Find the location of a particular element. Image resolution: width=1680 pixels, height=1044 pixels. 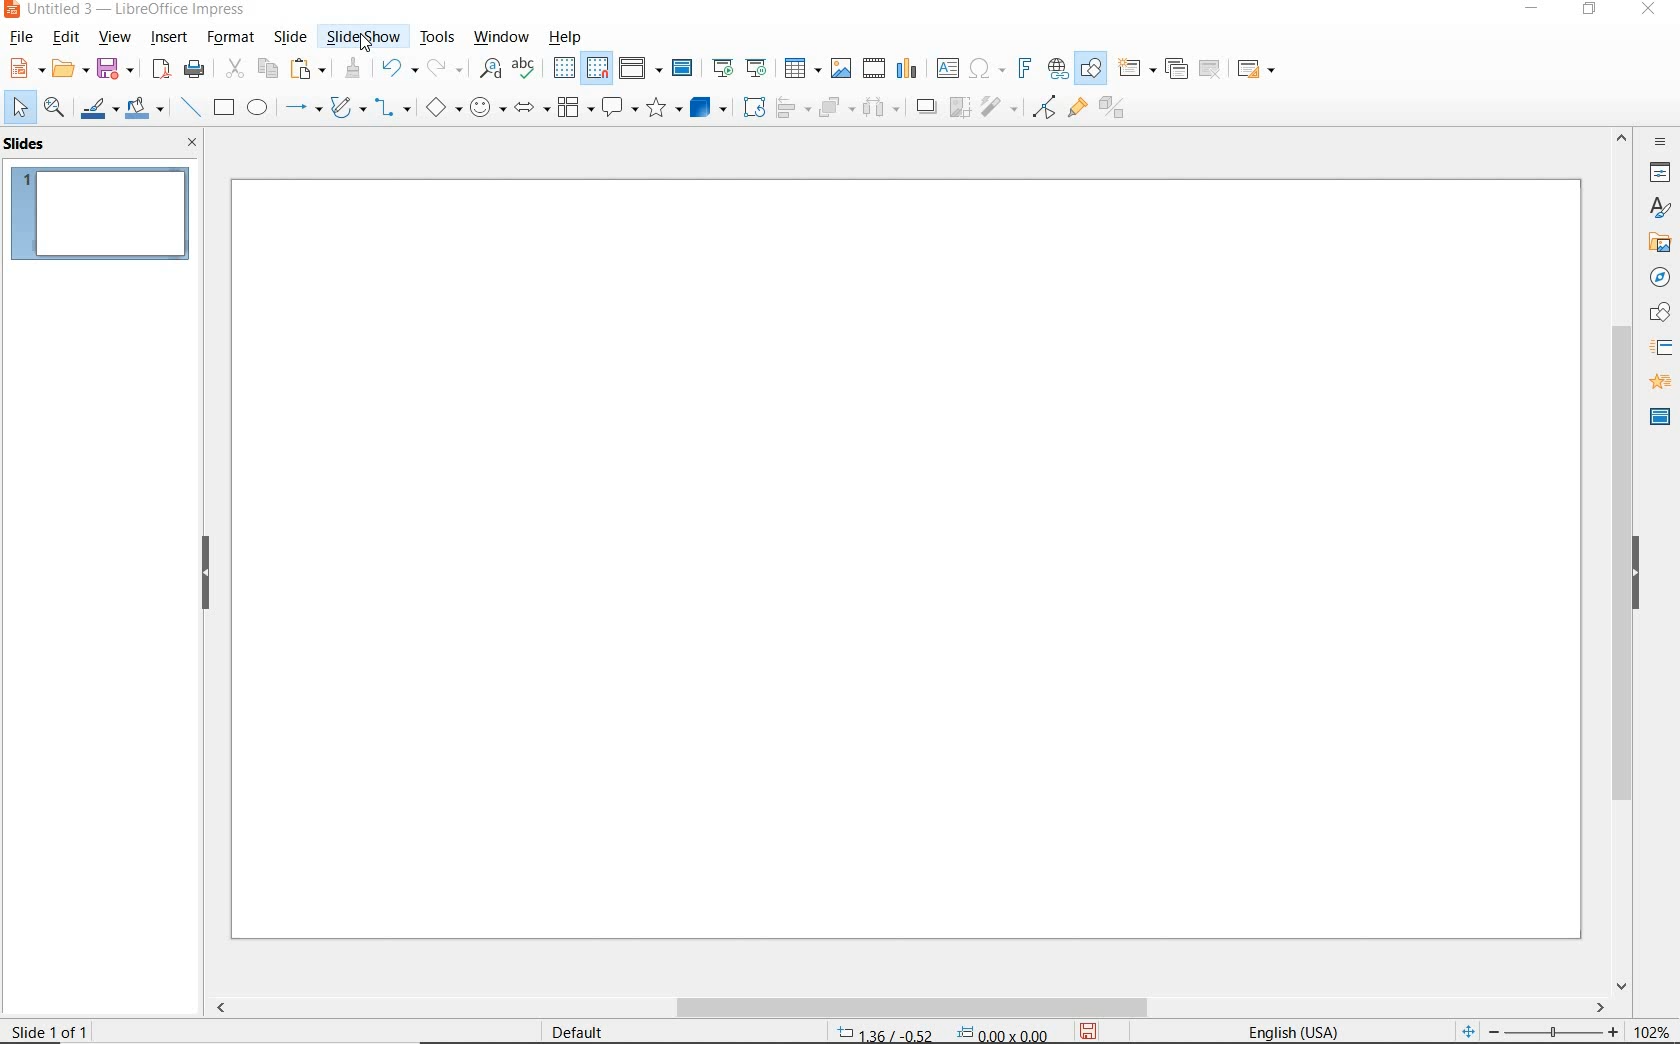

INSERT TEXT BOX is located at coordinates (949, 68).